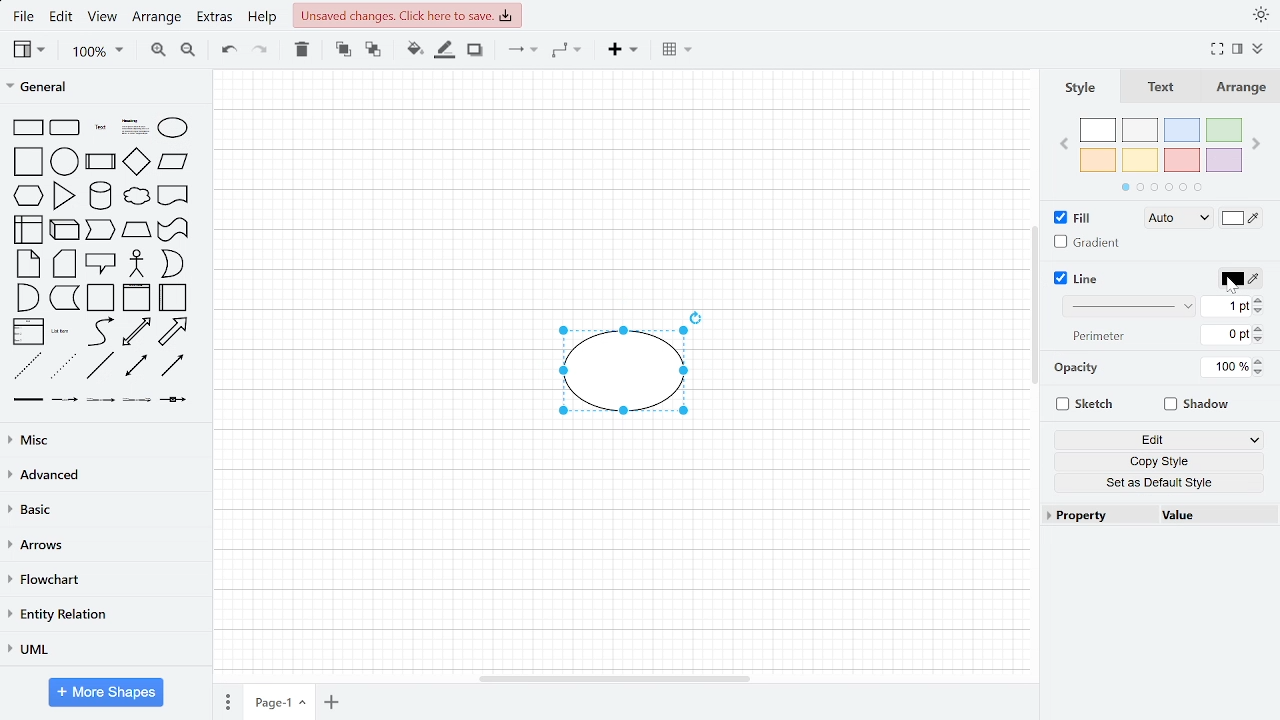 The height and width of the screenshot is (720, 1280). What do you see at coordinates (1258, 373) in the screenshot?
I see `decrease opacity` at bounding box center [1258, 373].